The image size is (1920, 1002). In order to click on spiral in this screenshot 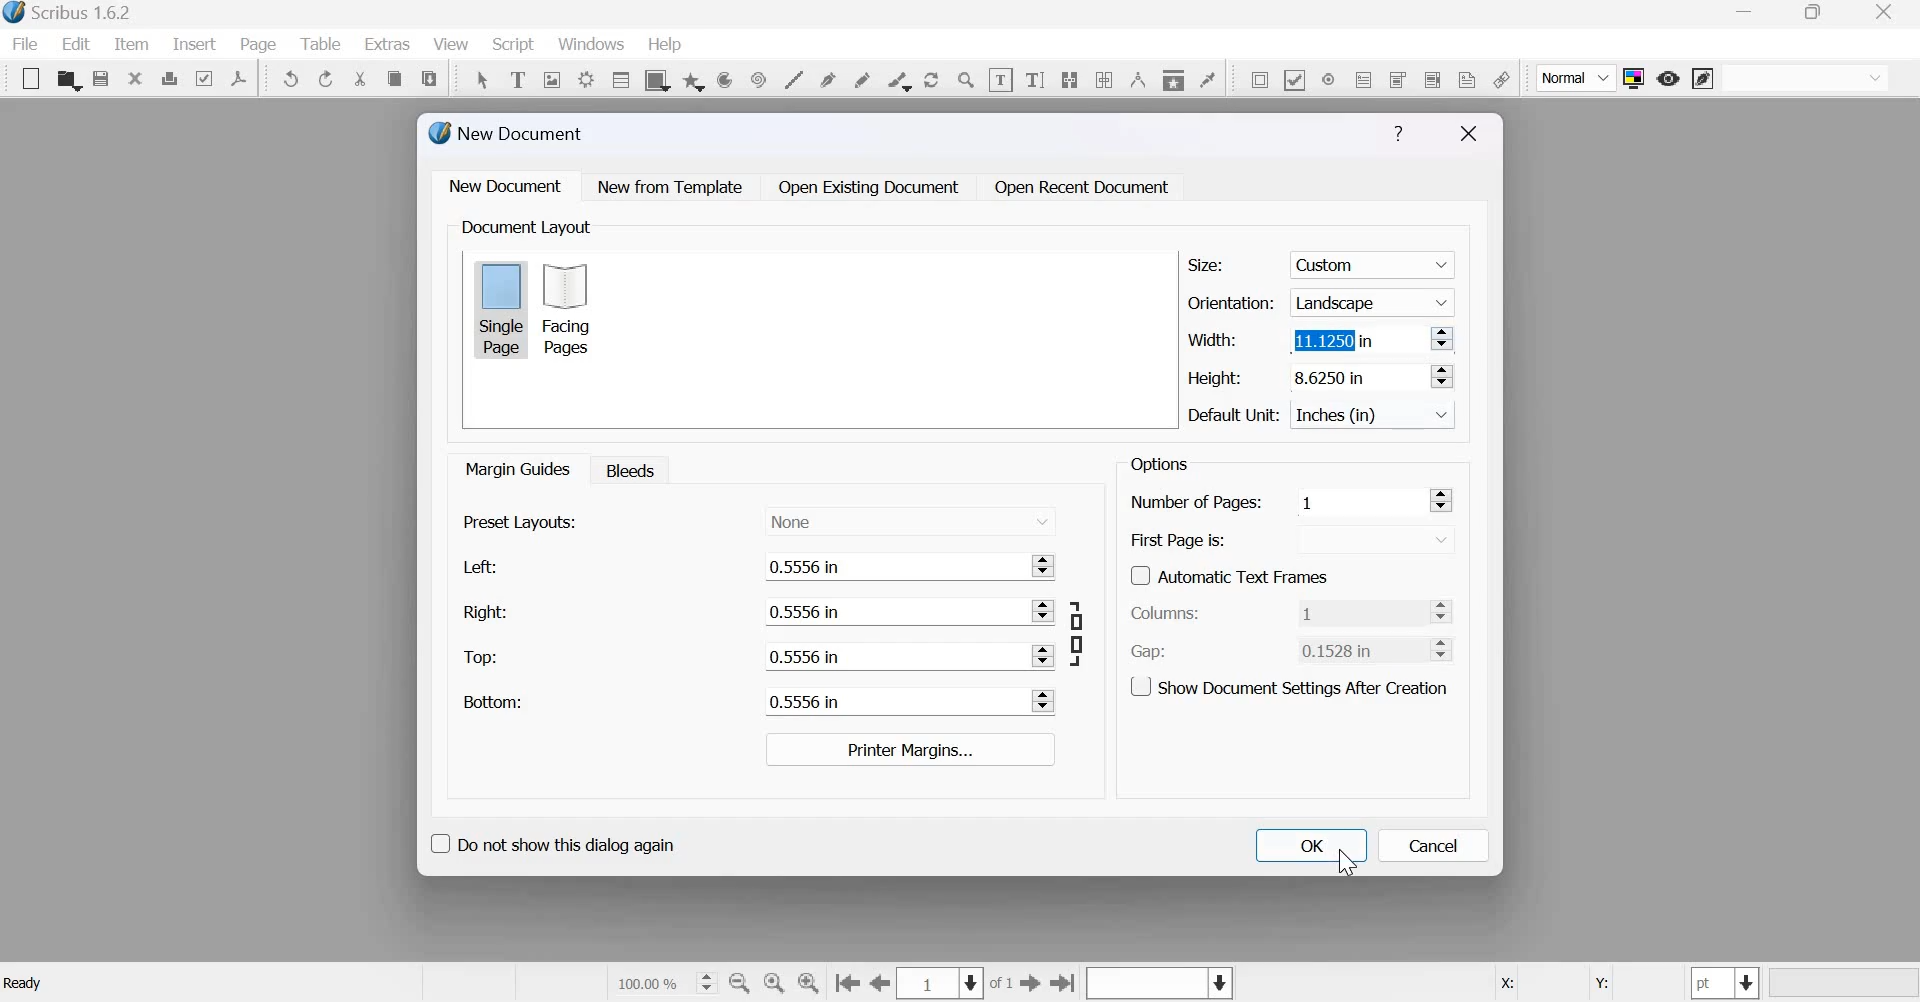, I will do `click(756, 78)`.